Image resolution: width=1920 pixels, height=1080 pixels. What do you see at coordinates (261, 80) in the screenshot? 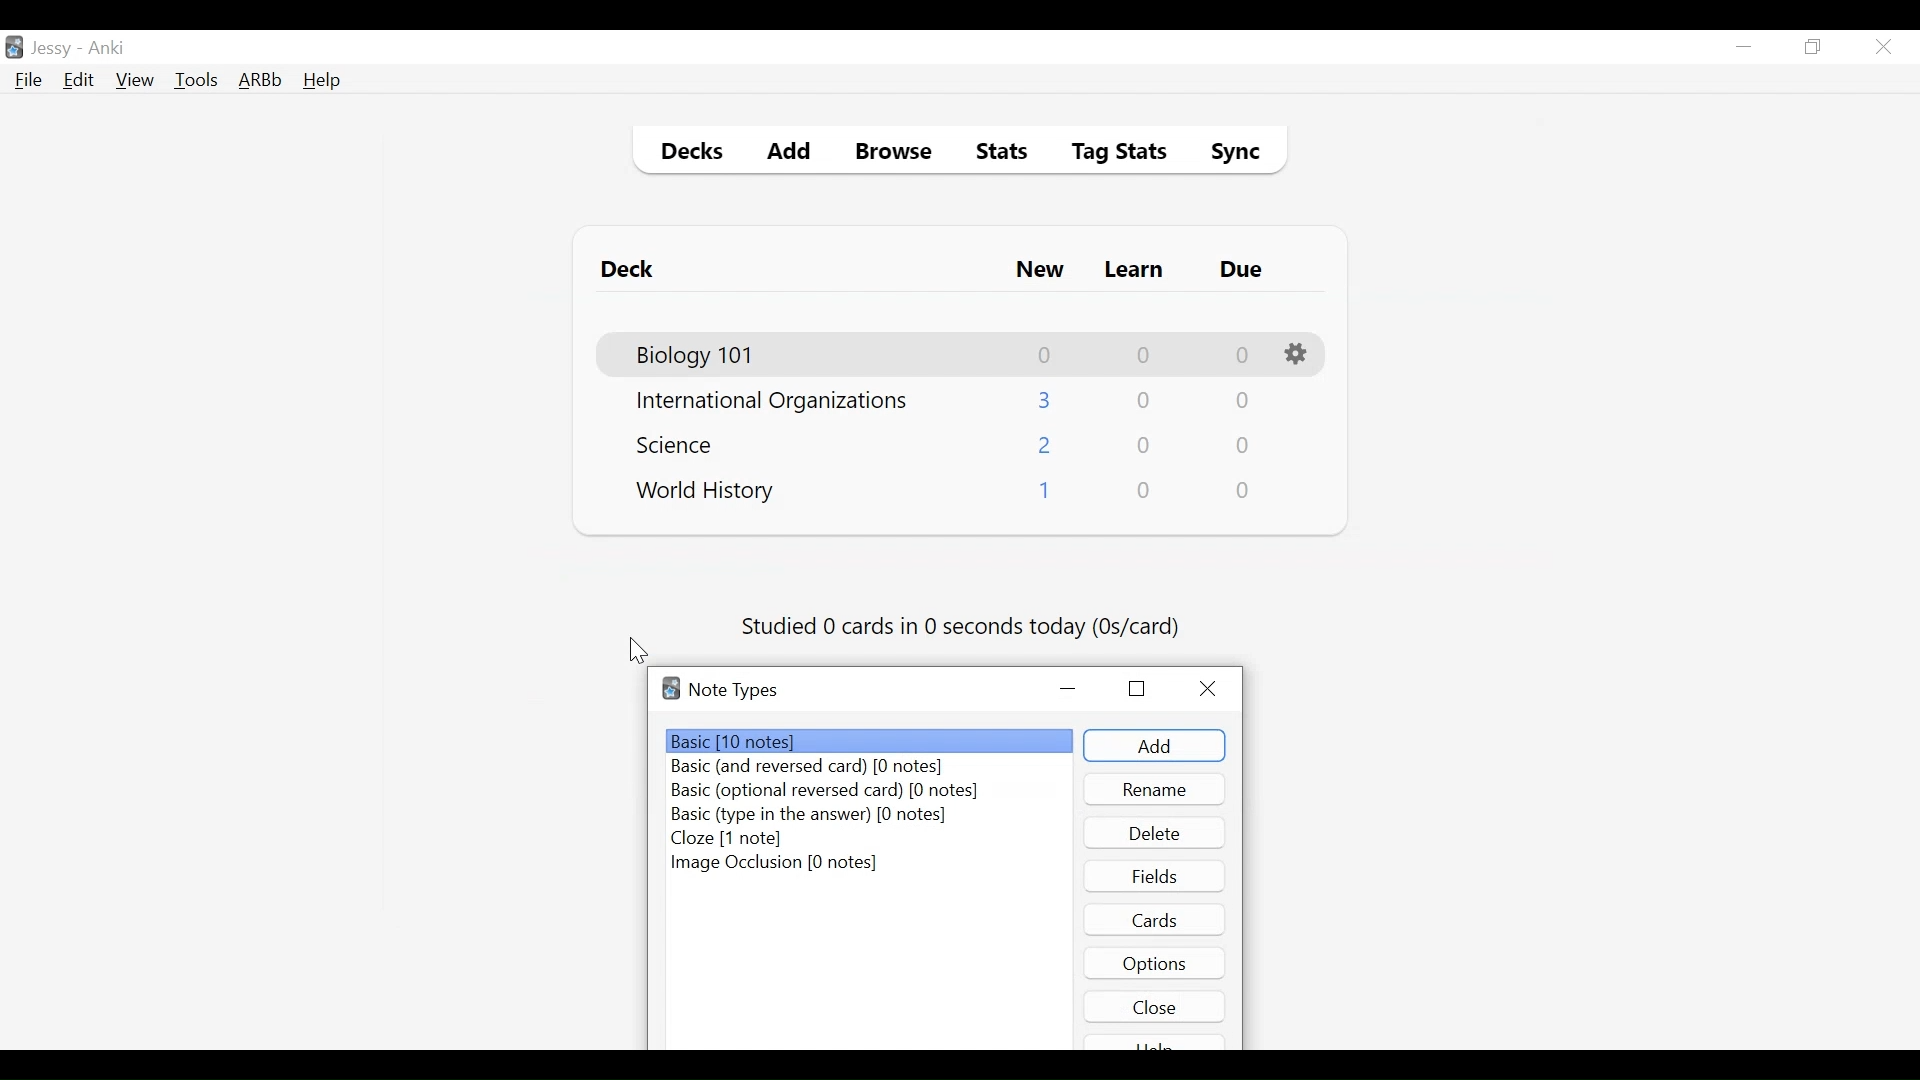
I see `Advanced Review Button bar` at bounding box center [261, 80].